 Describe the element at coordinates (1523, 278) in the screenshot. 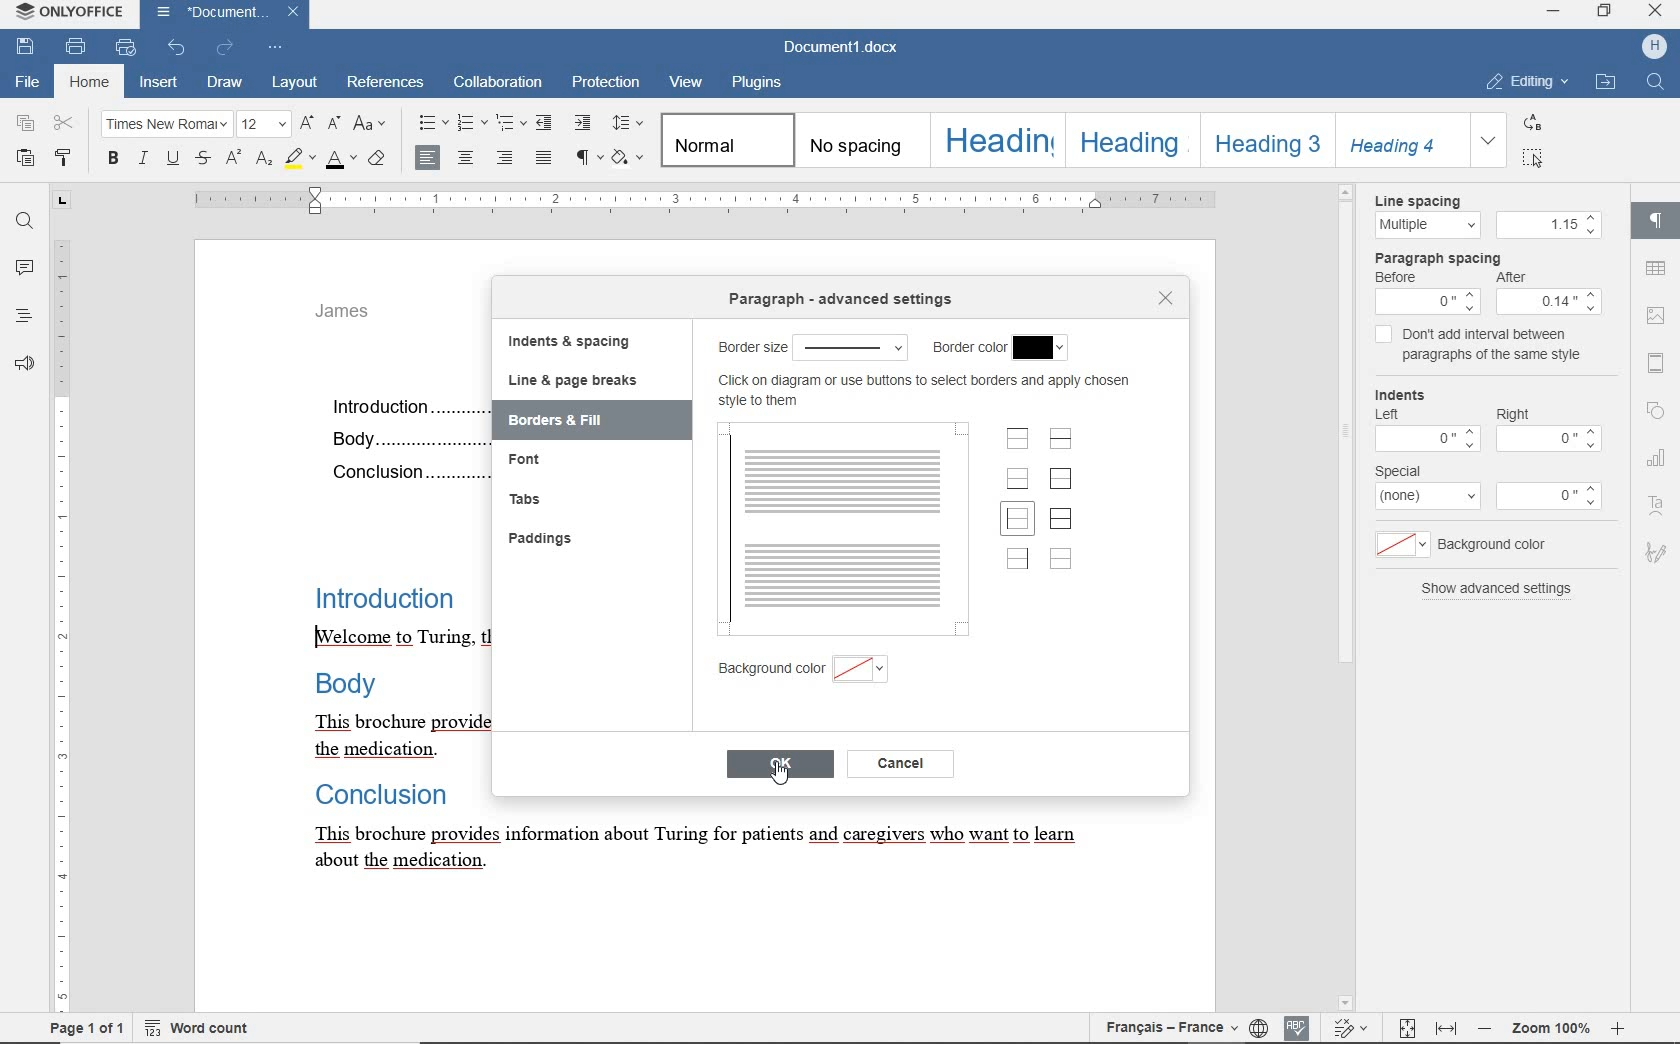

I see `After` at that location.